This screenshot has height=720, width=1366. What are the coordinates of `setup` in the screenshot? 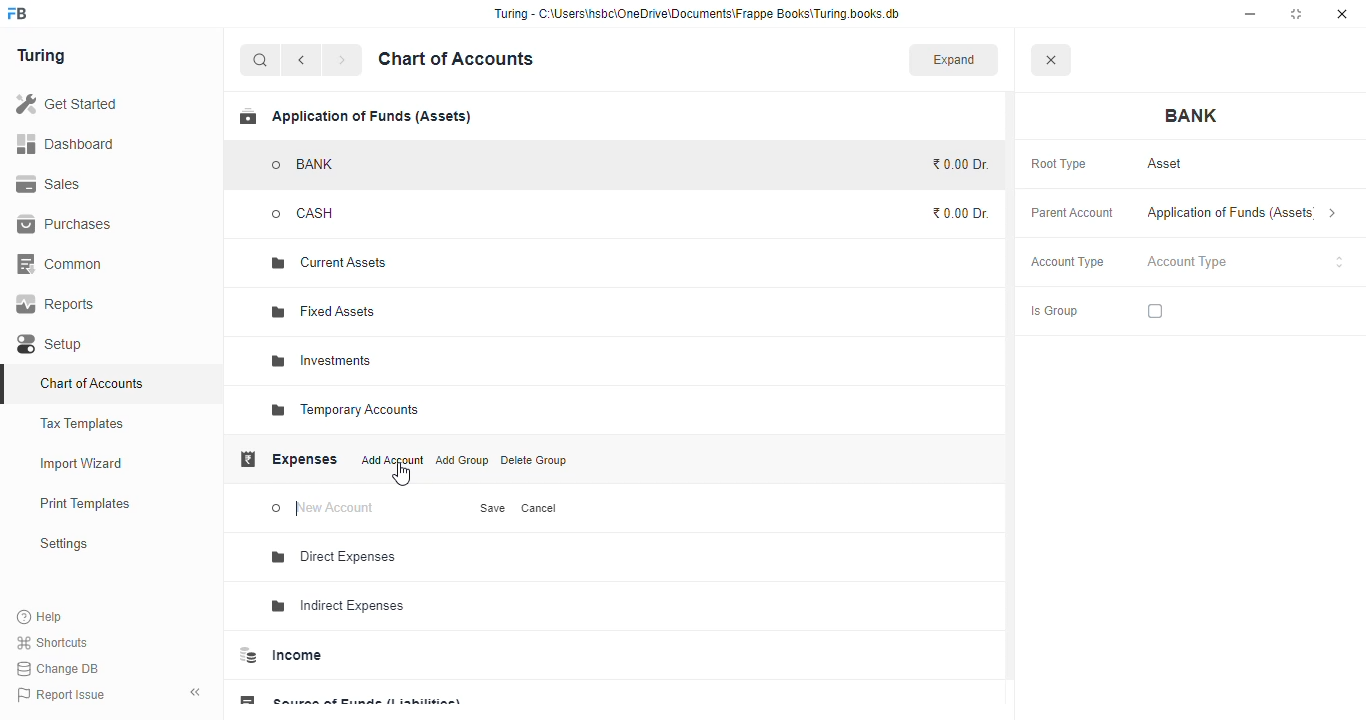 It's located at (52, 344).